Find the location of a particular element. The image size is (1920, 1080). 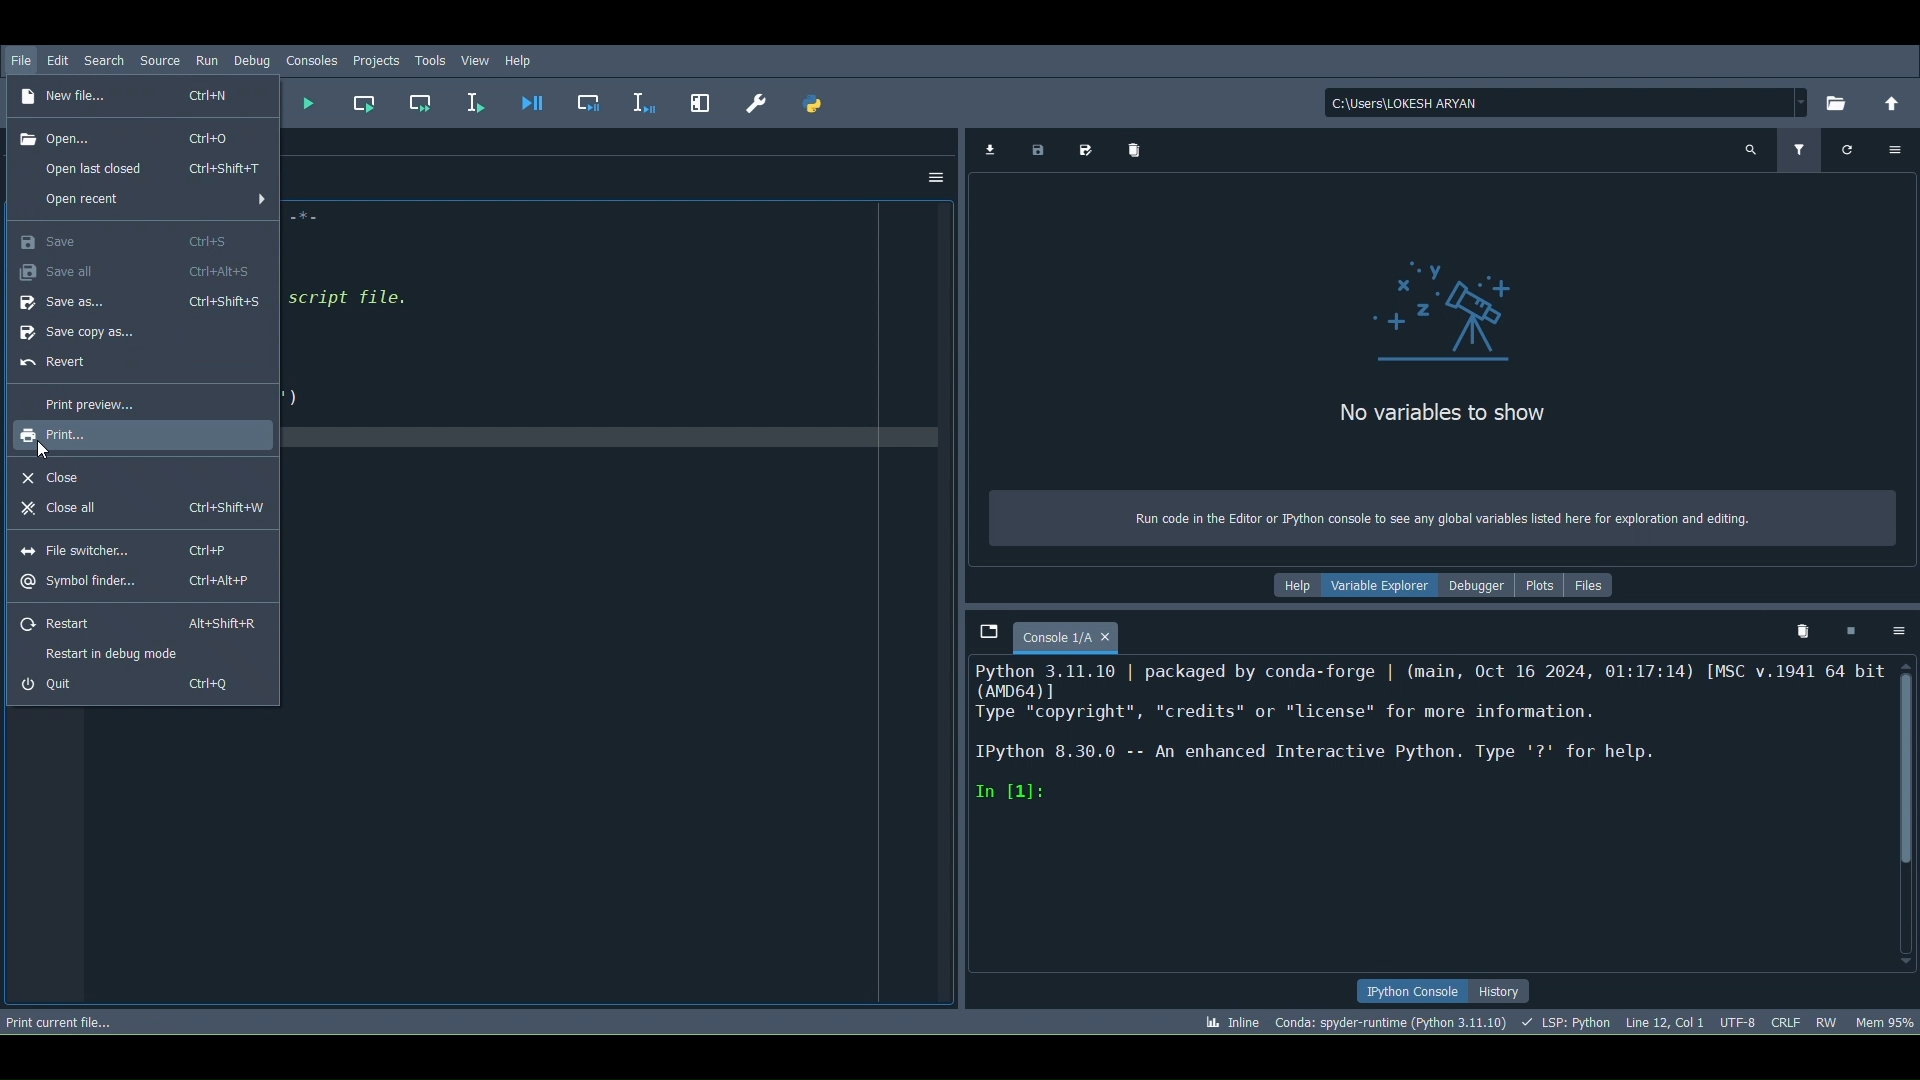

Source is located at coordinates (162, 61).